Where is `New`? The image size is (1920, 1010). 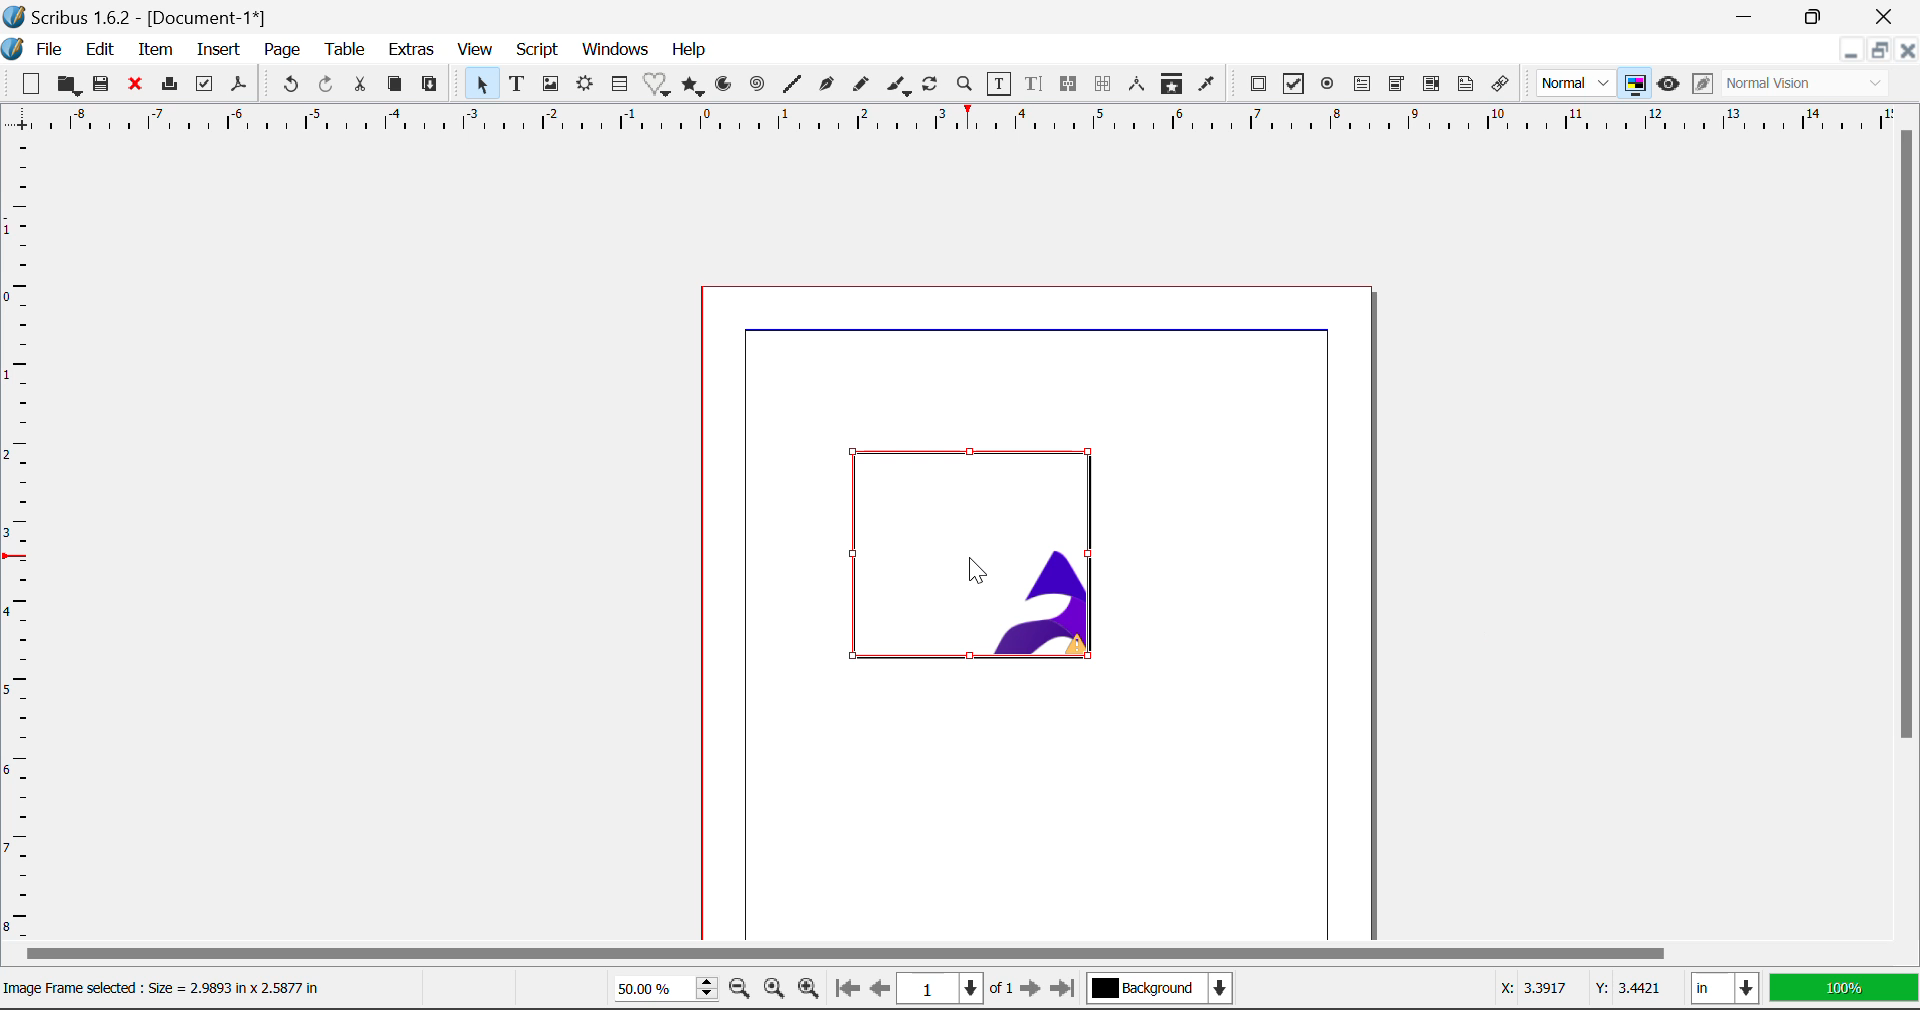 New is located at coordinates (30, 82).